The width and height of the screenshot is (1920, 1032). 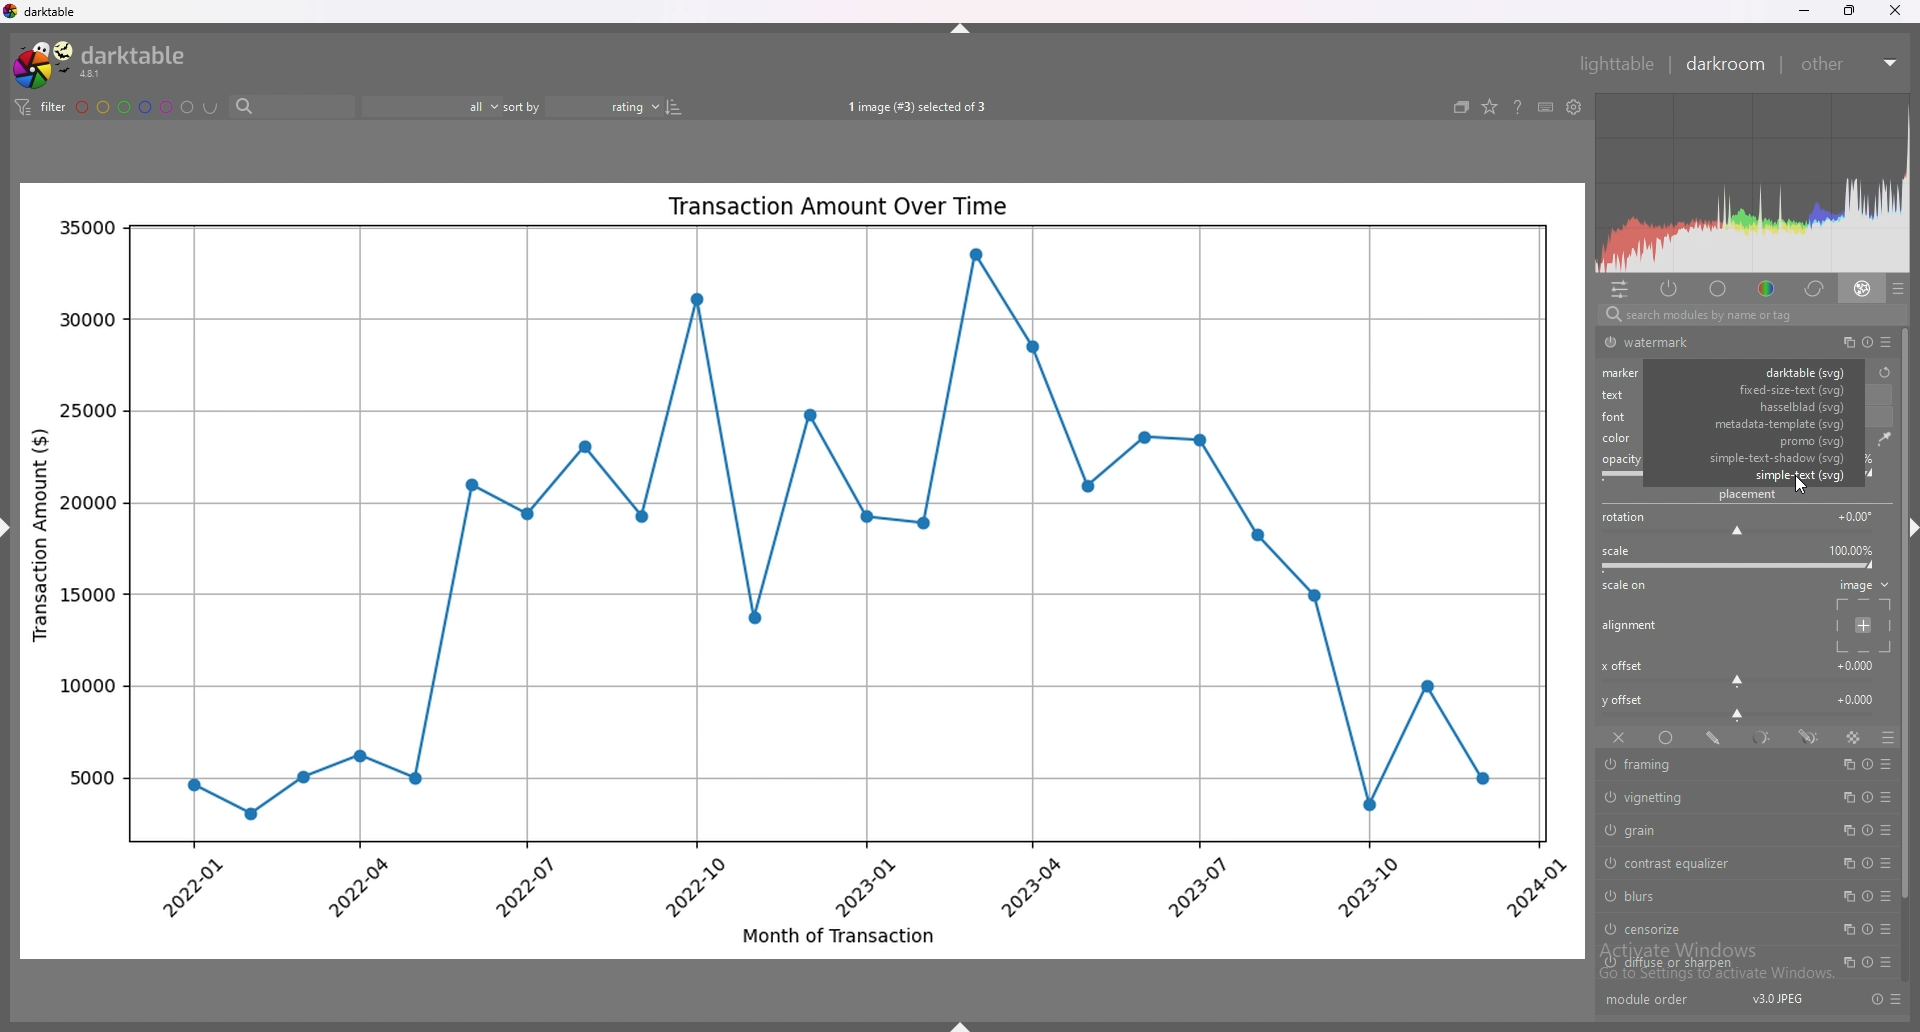 What do you see at coordinates (1887, 931) in the screenshot?
I see `presets` at bounding box center [1887, 931].